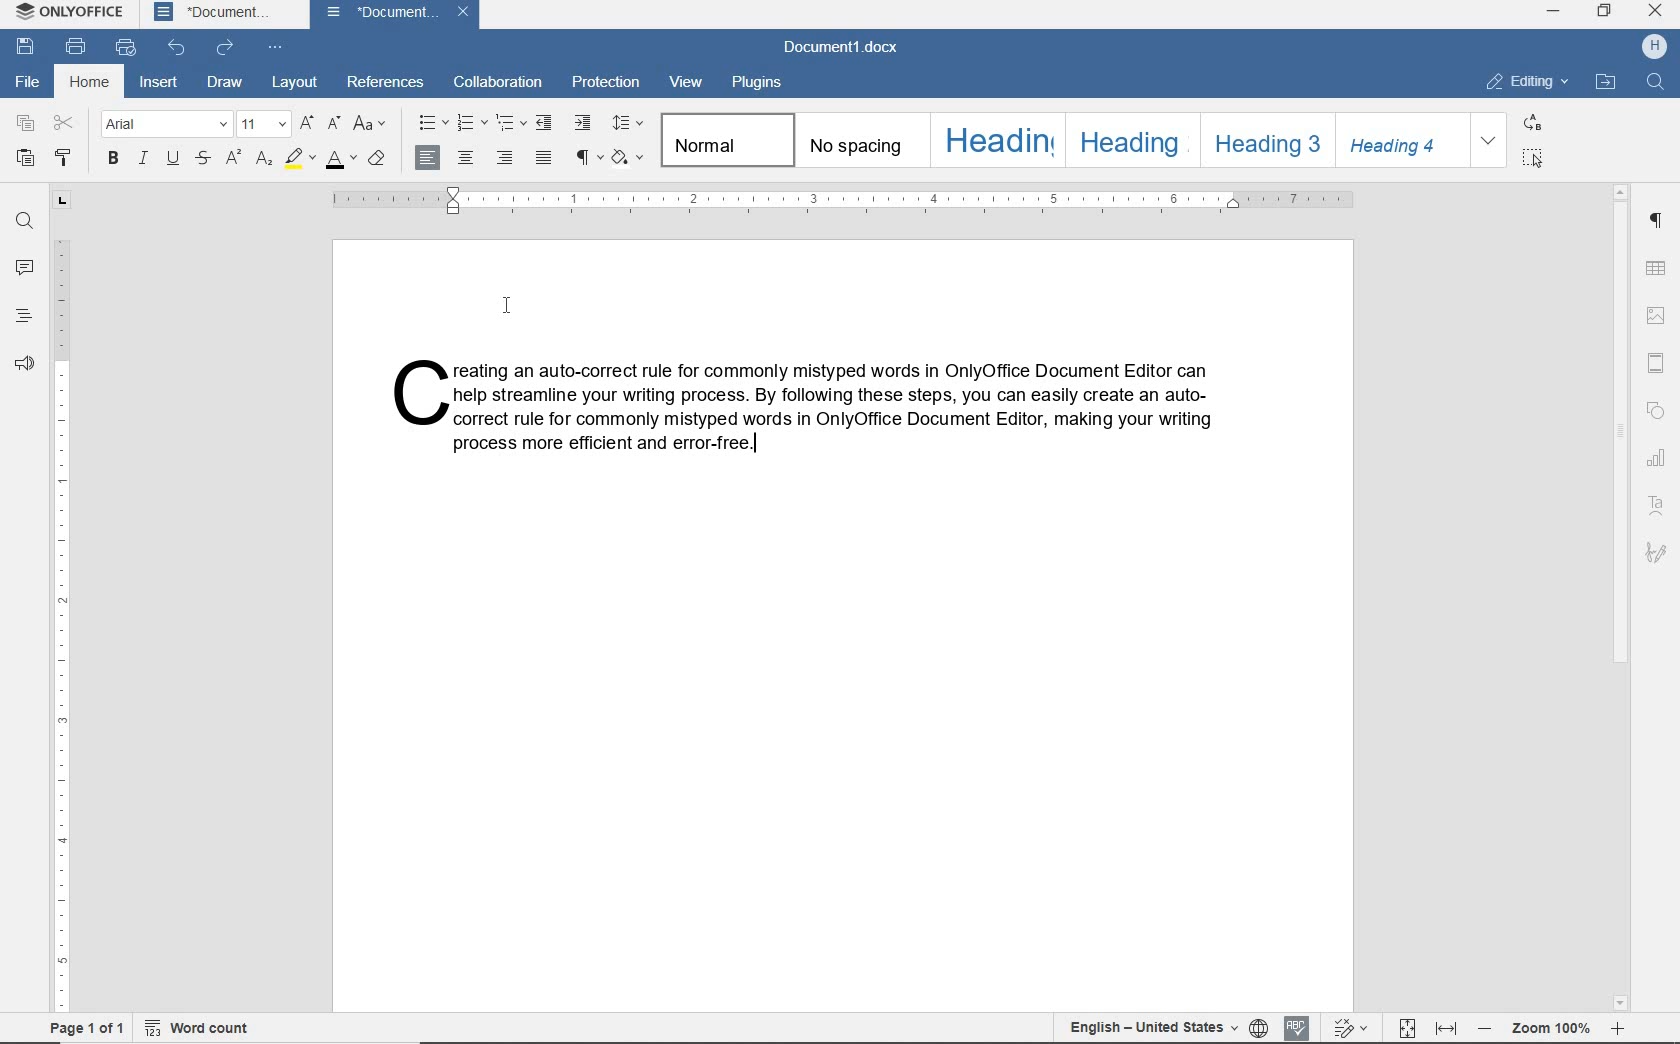  What do you see at coordinates (1656, 365) in the screenshot?
I see `HEADER & FOOTER` at bounding box center [1656, 365].